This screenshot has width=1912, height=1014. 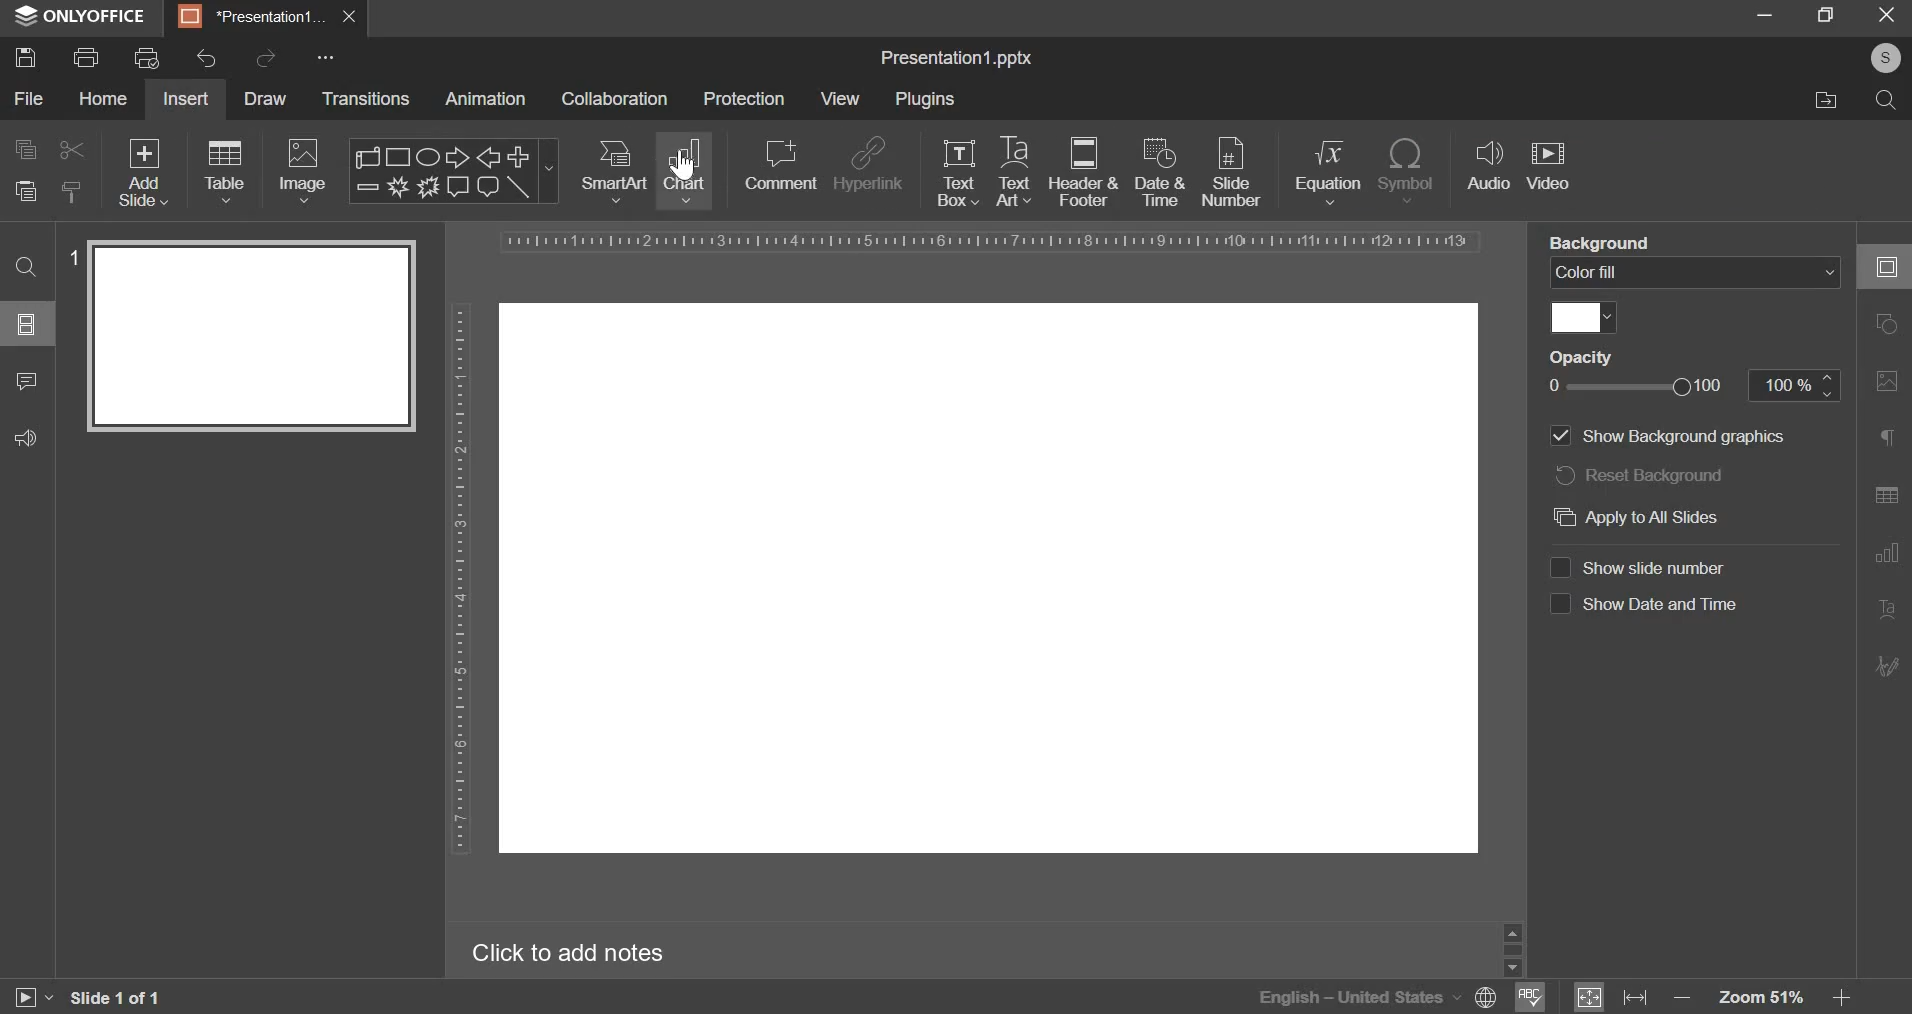 I want to click on zoom out, so click(x=1682, y=991).